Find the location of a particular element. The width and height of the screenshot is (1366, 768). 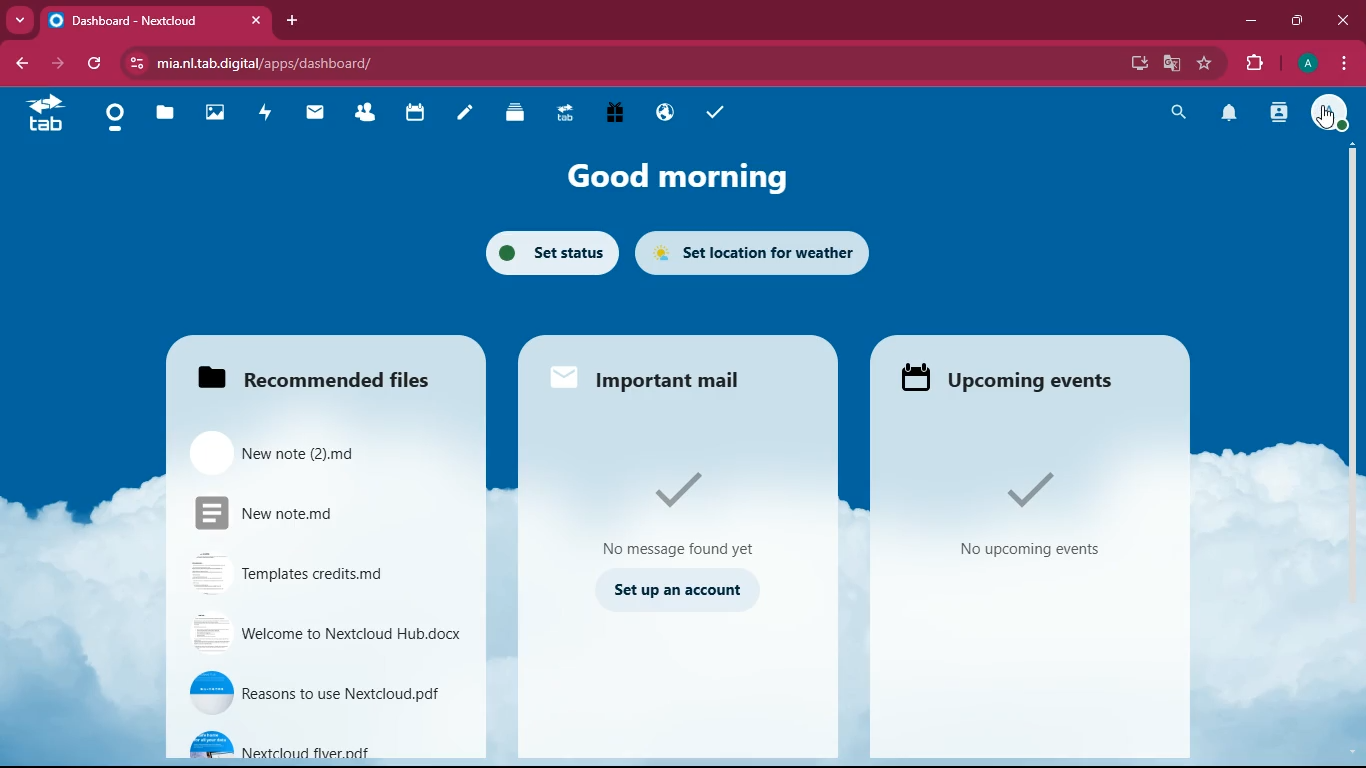

No upcoming events is located at coordinates (1033, 551).